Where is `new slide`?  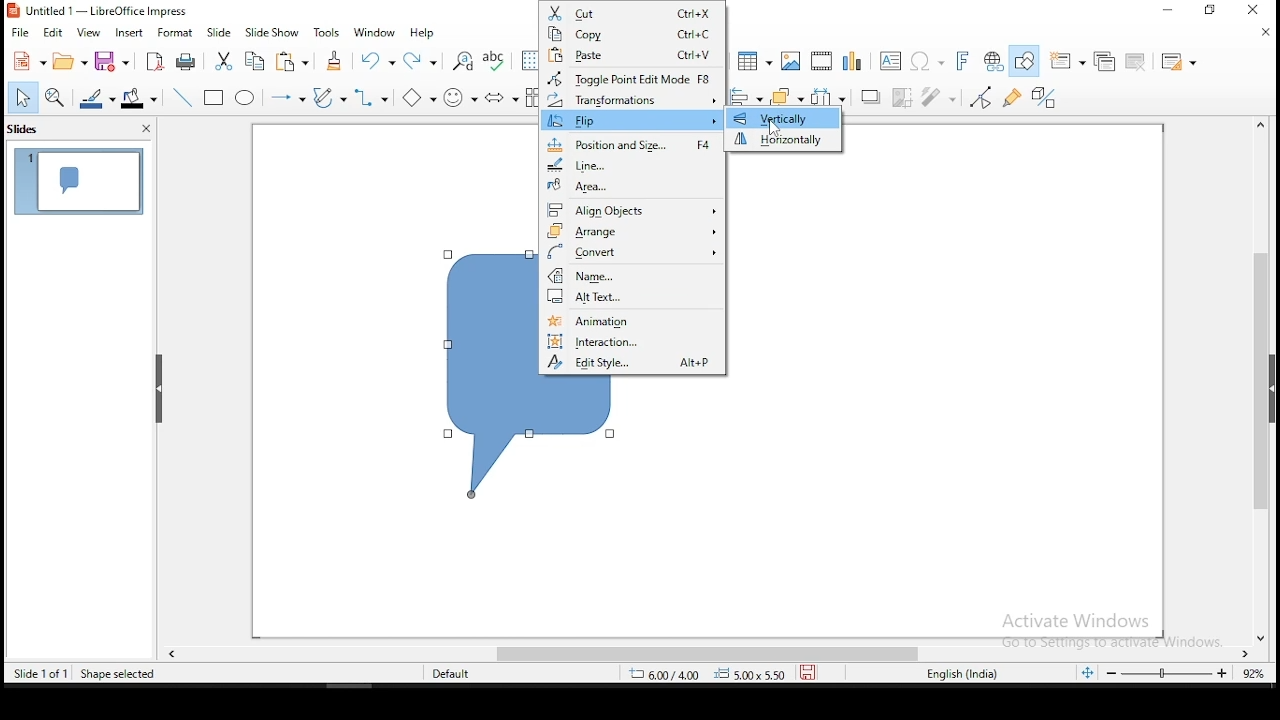
new slide is located at coordinates (1067, 59).